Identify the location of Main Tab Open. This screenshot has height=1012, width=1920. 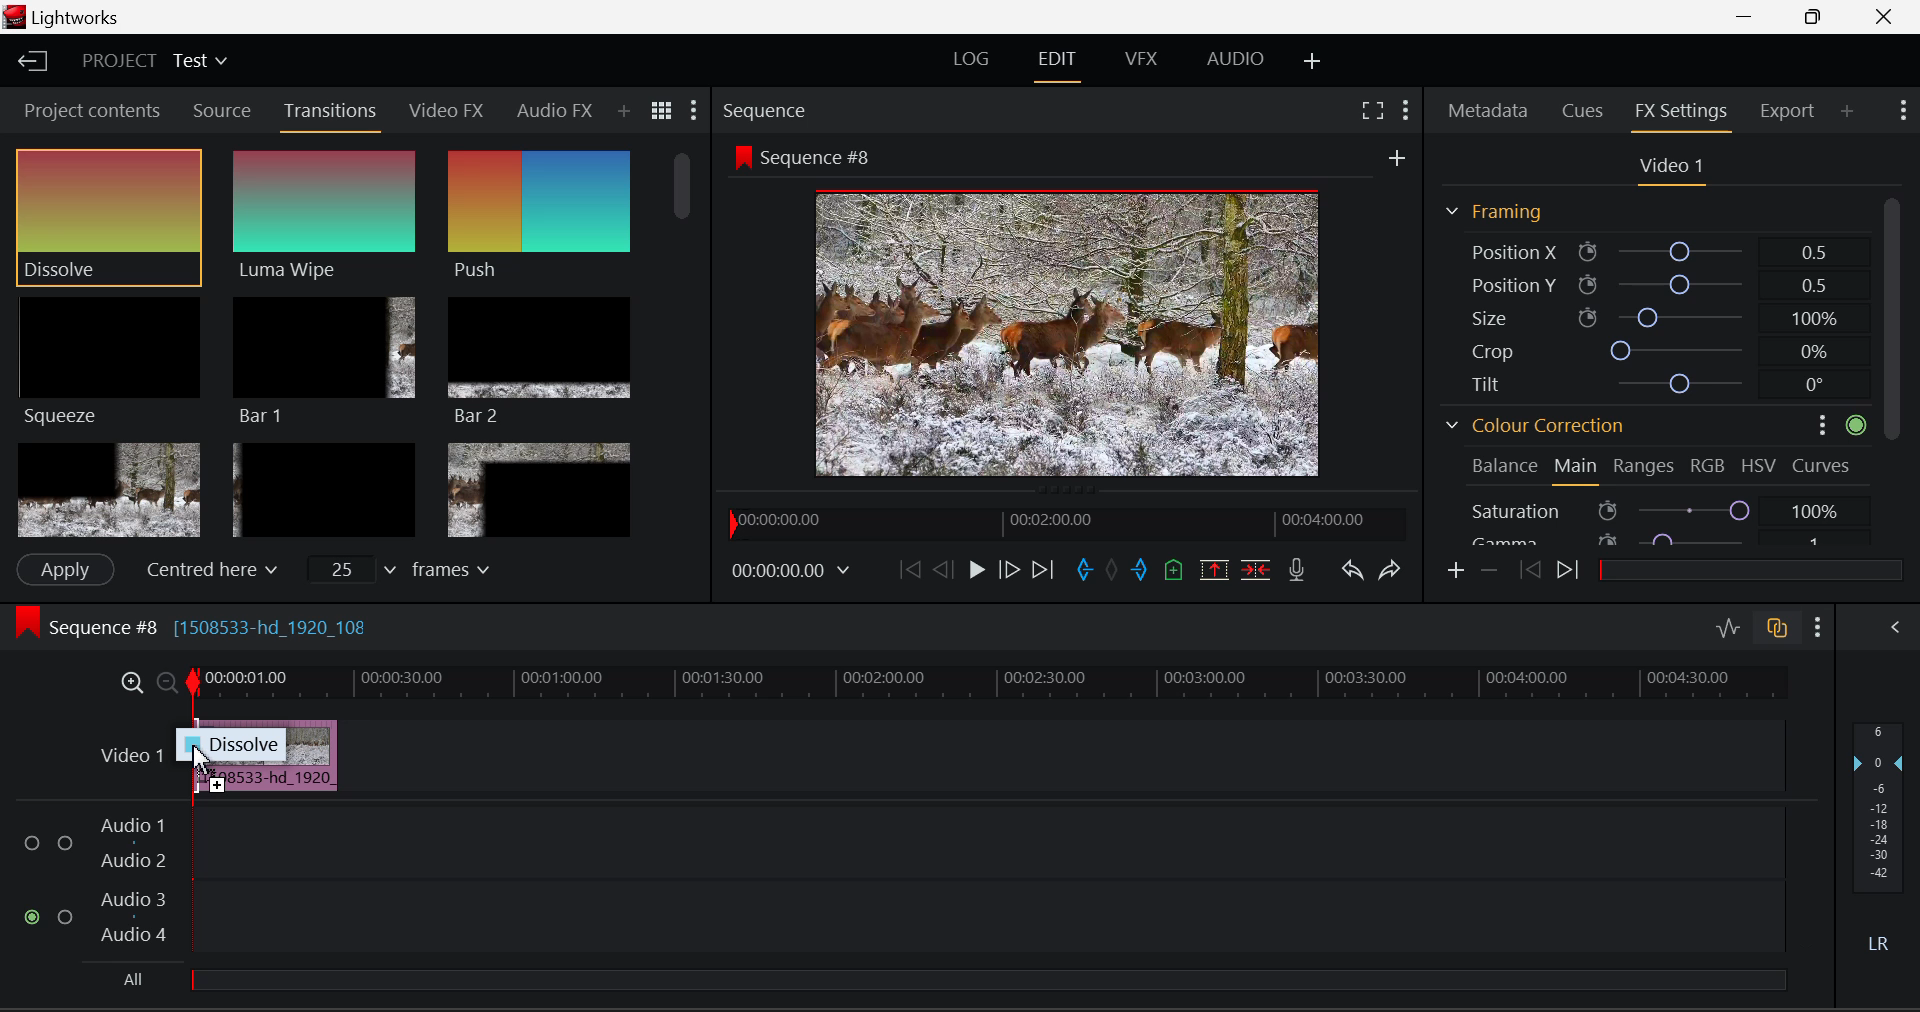
(1577, 470).